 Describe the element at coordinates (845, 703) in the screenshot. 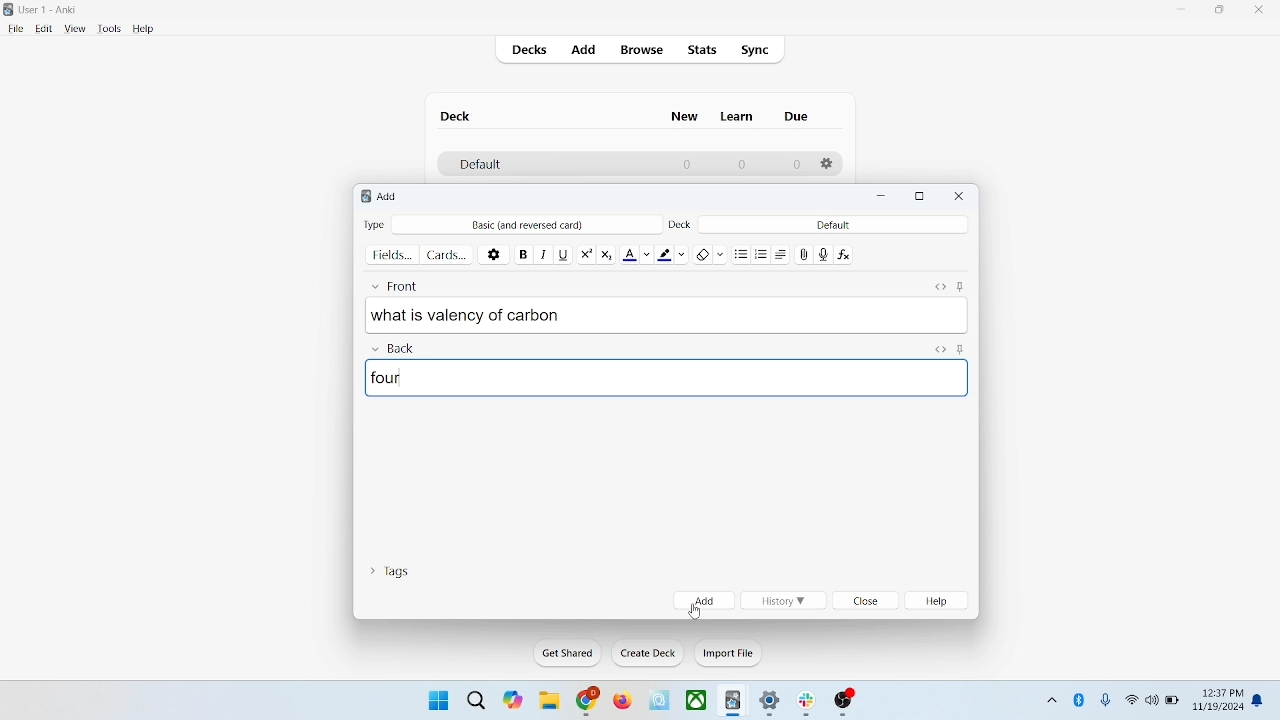

I see `icon` at that location.